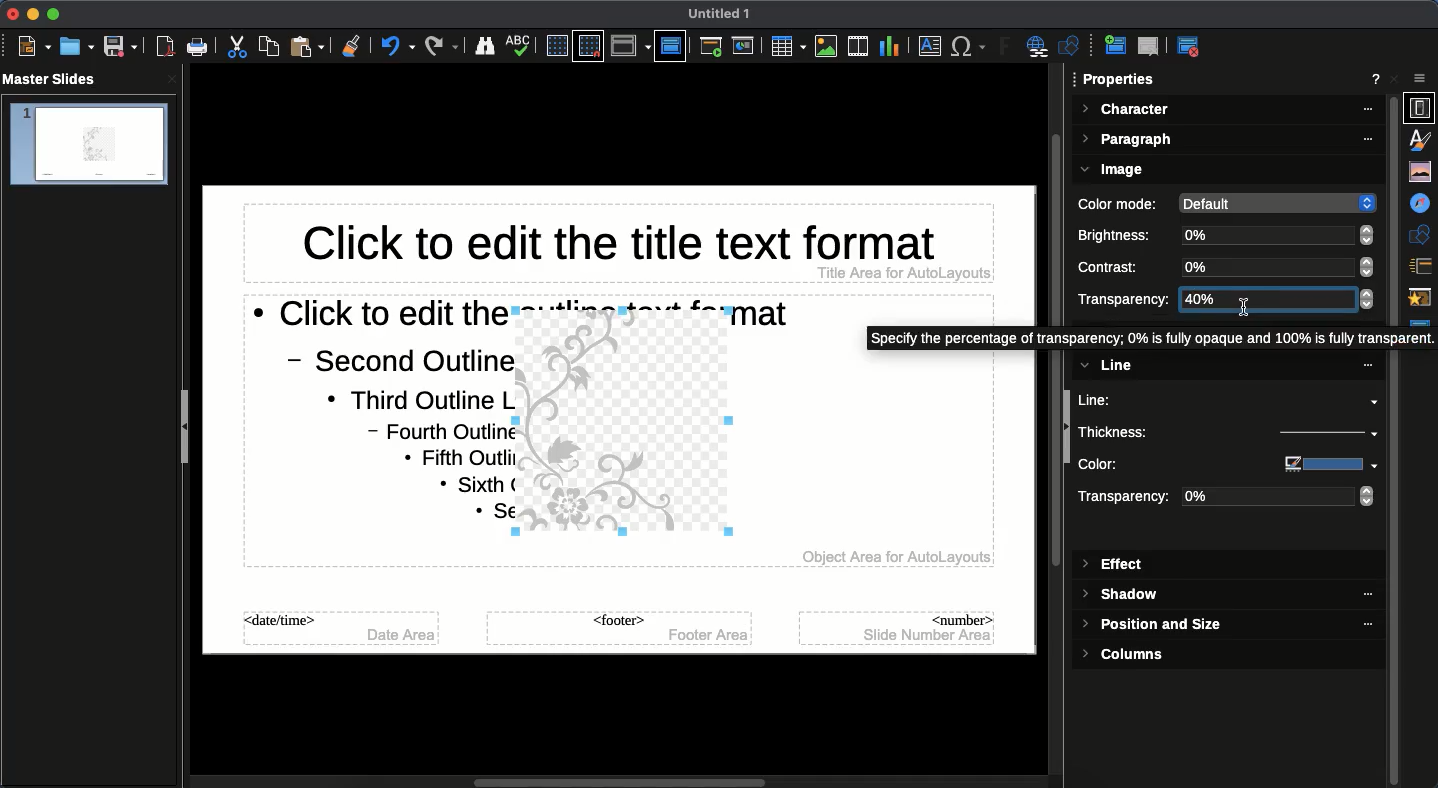 The image size is (1438, 788). I want to click on Collapse, so click(189, 429).